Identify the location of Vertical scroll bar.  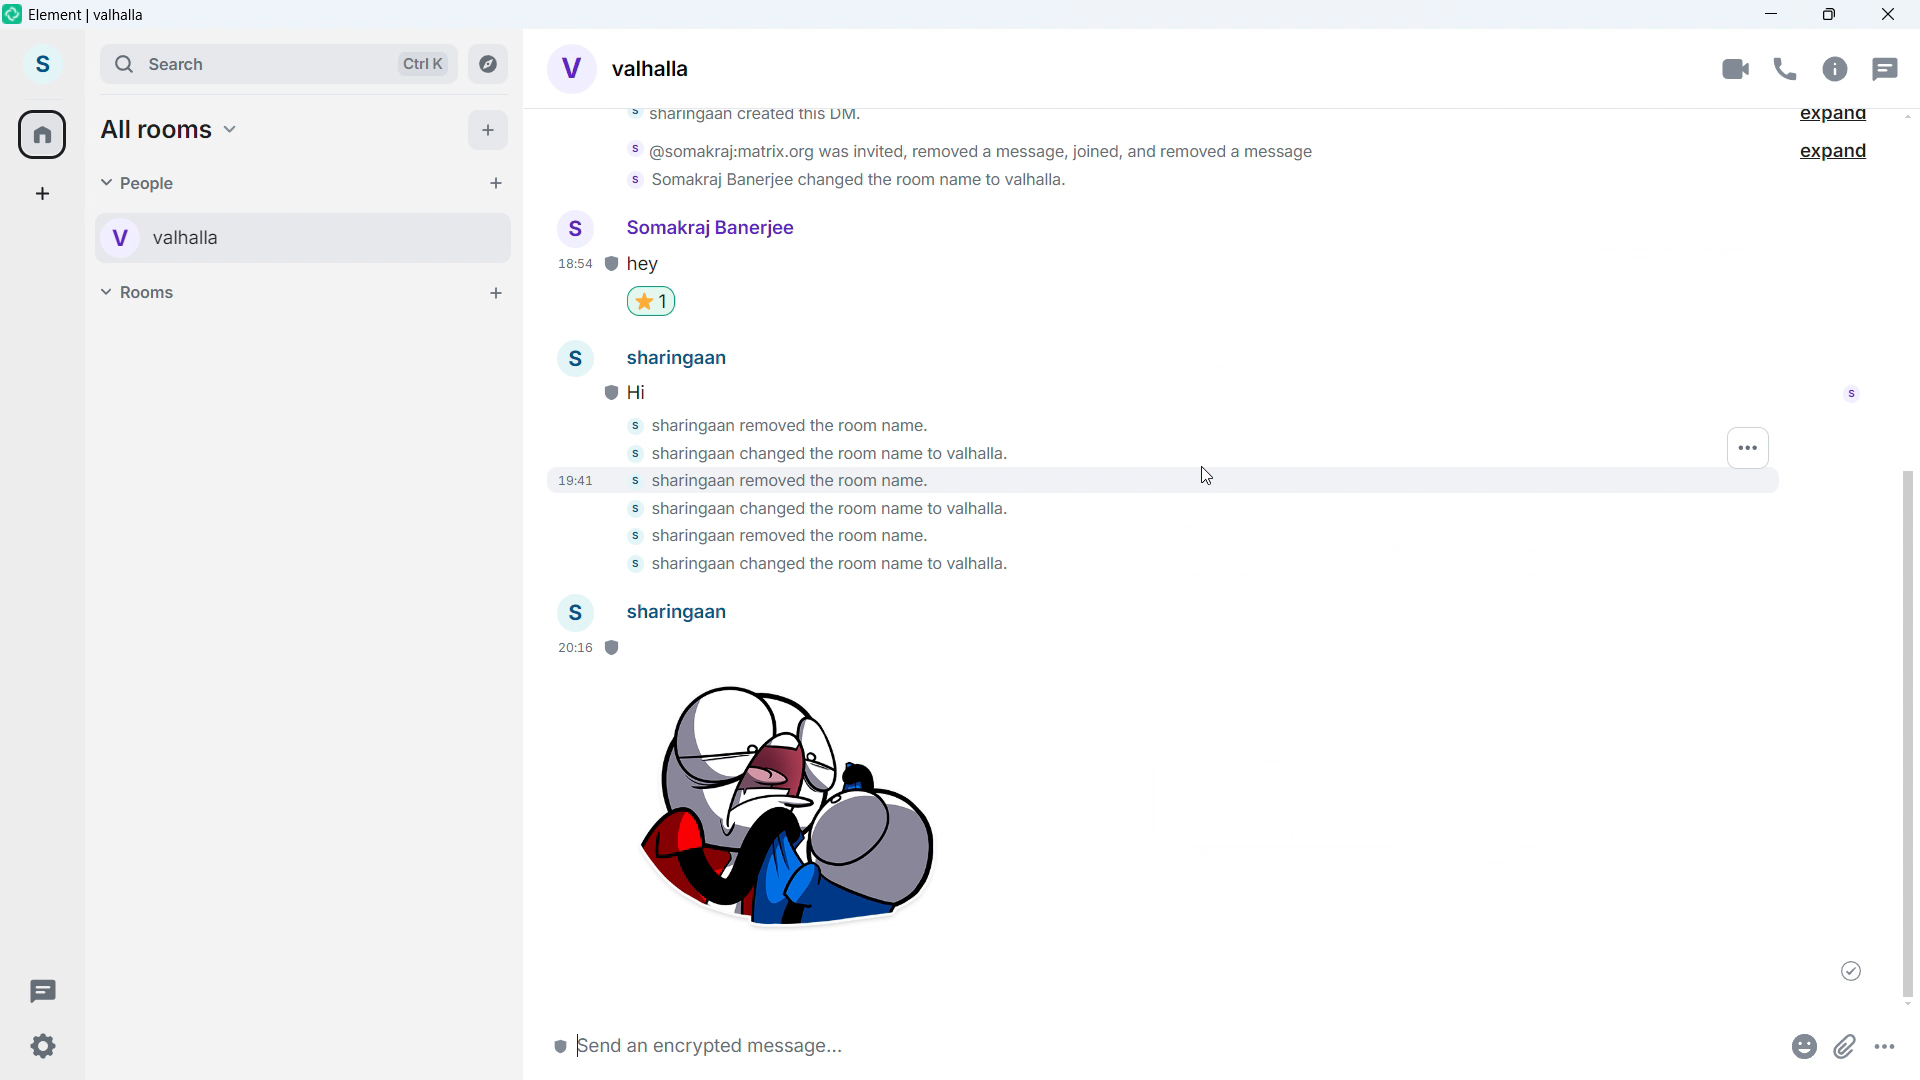
(1910, 731).